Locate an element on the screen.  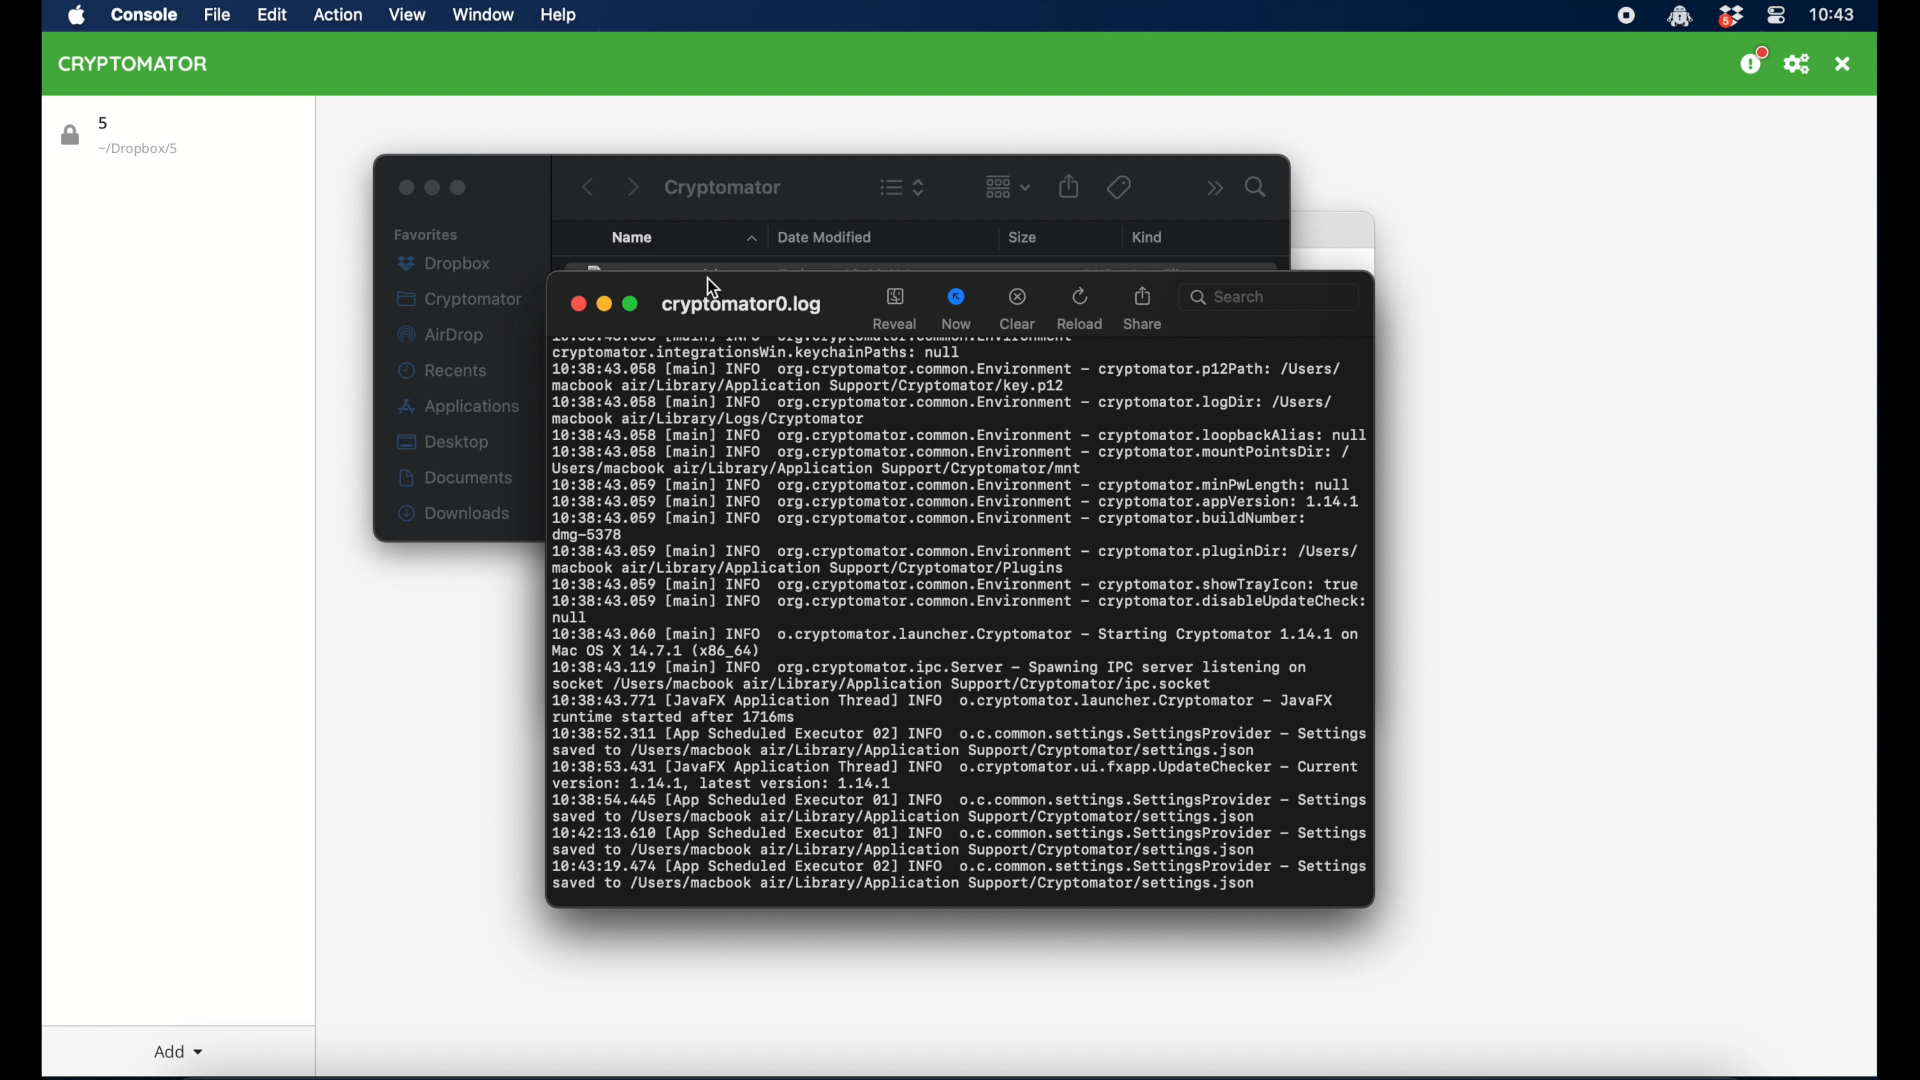
control center is located at coordinates (1776, 15).